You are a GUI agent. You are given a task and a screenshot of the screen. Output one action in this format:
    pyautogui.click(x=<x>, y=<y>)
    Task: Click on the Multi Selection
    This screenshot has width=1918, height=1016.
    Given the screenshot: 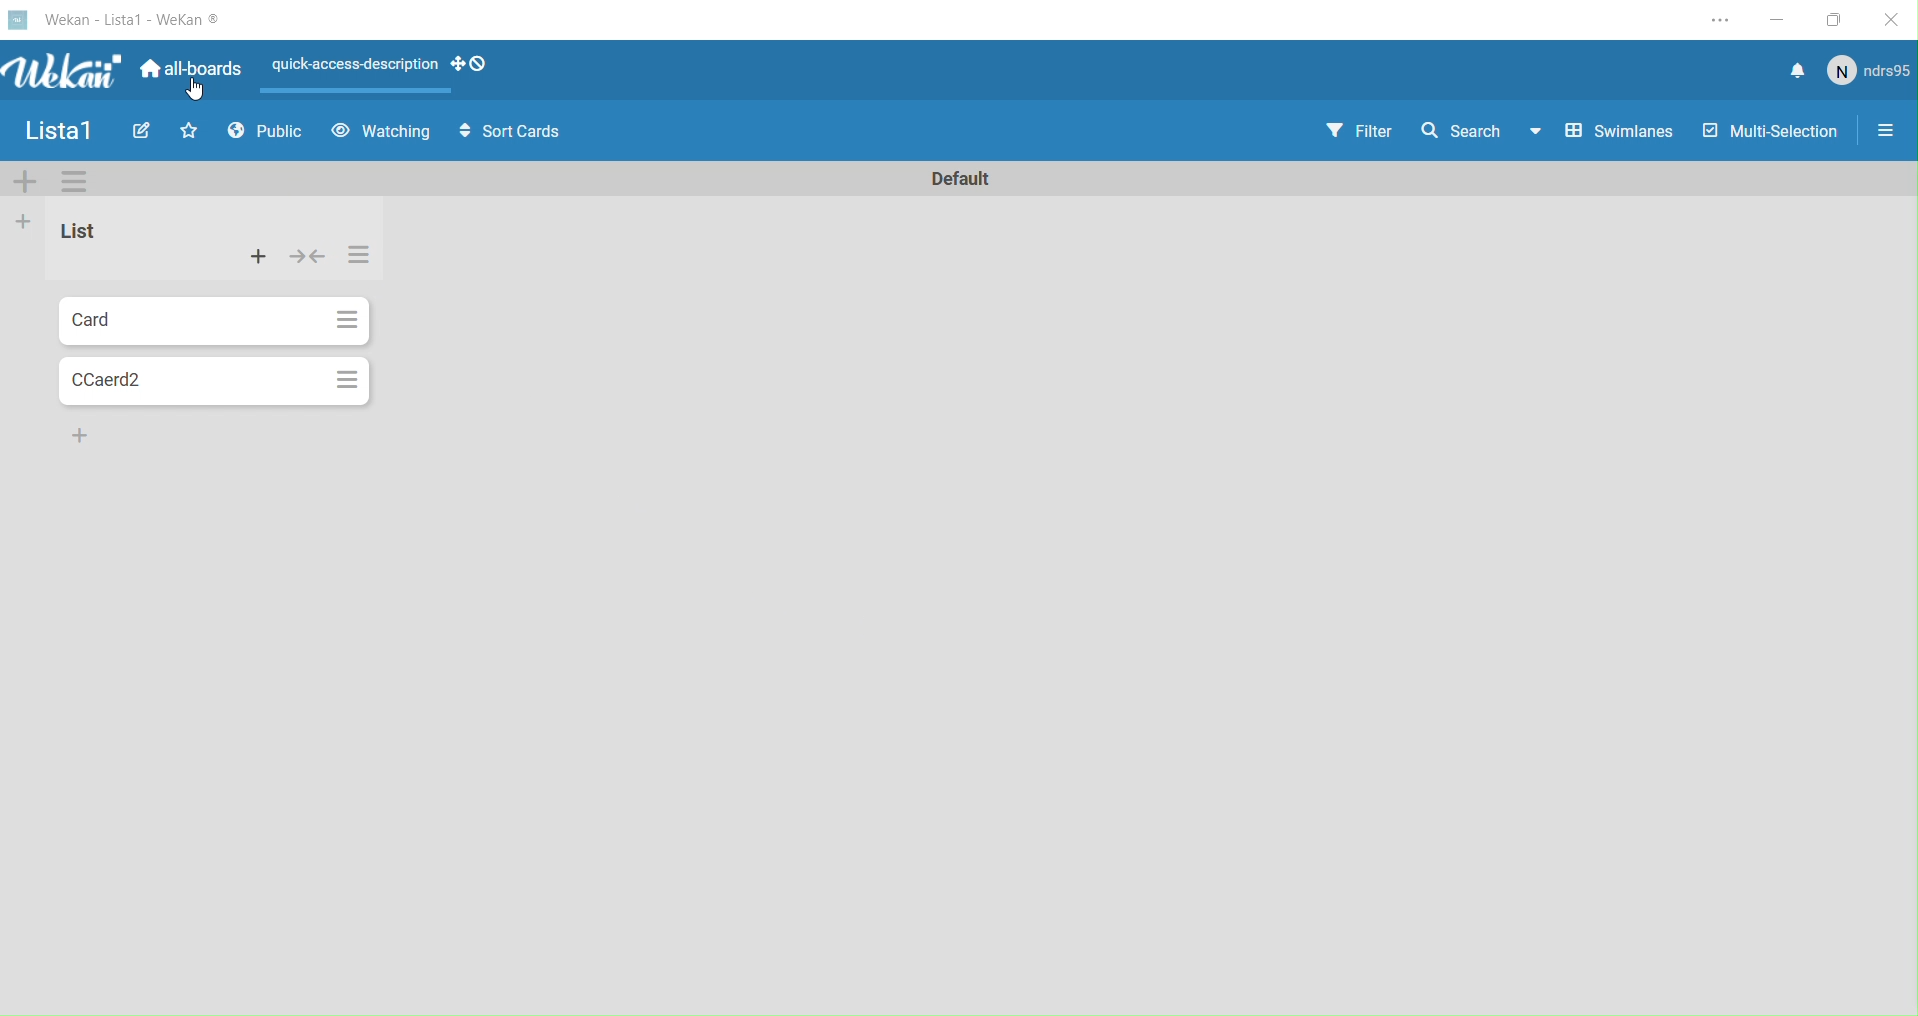 What is the action you would take?
    pyautogui.click(x=1775, y=132)
    